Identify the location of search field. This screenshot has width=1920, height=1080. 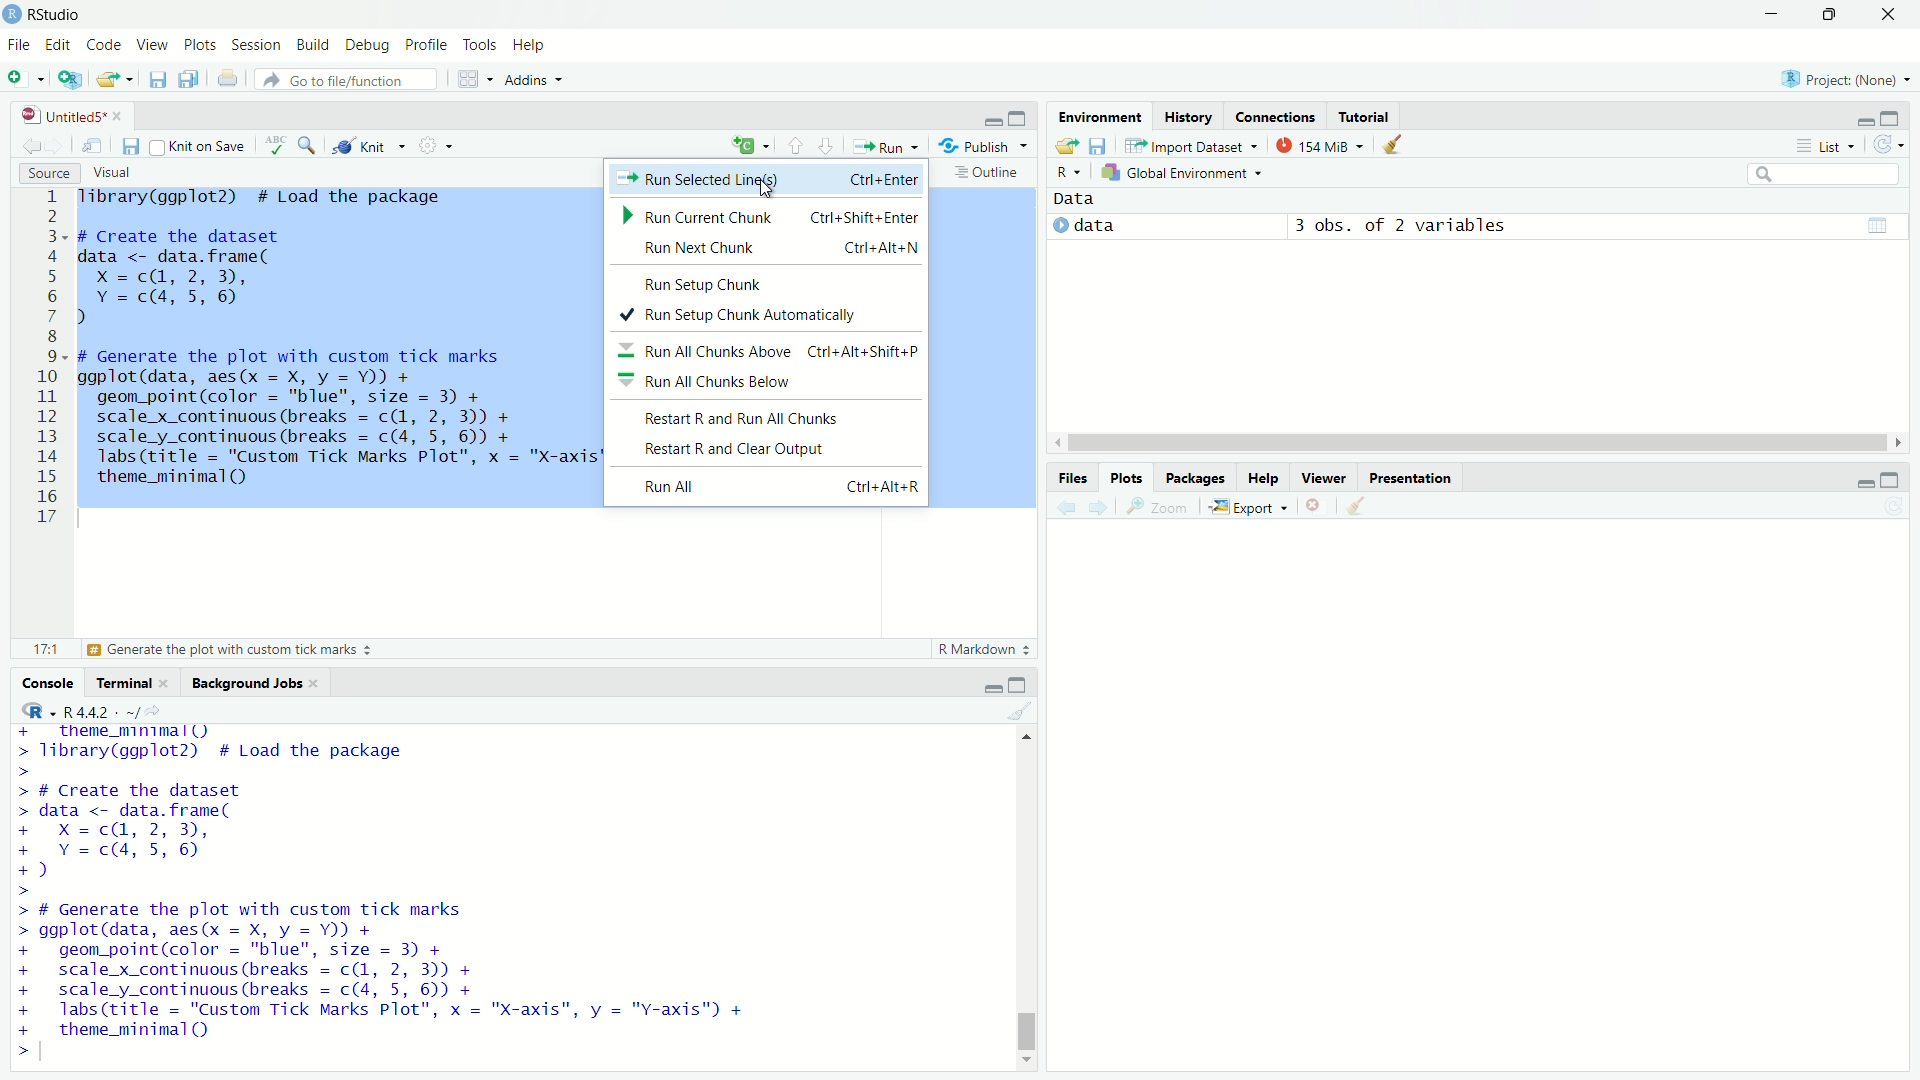
(1828, 177).